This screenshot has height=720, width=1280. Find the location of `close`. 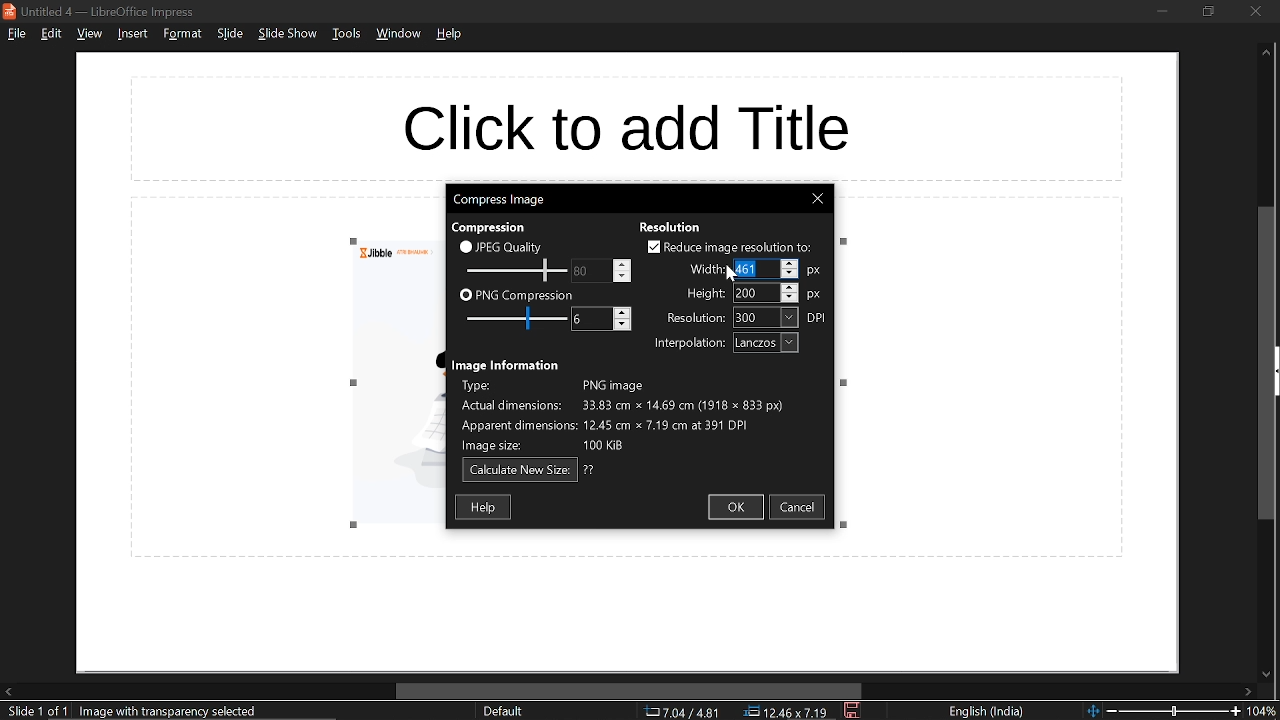

close is located at coordinates (819, 199).